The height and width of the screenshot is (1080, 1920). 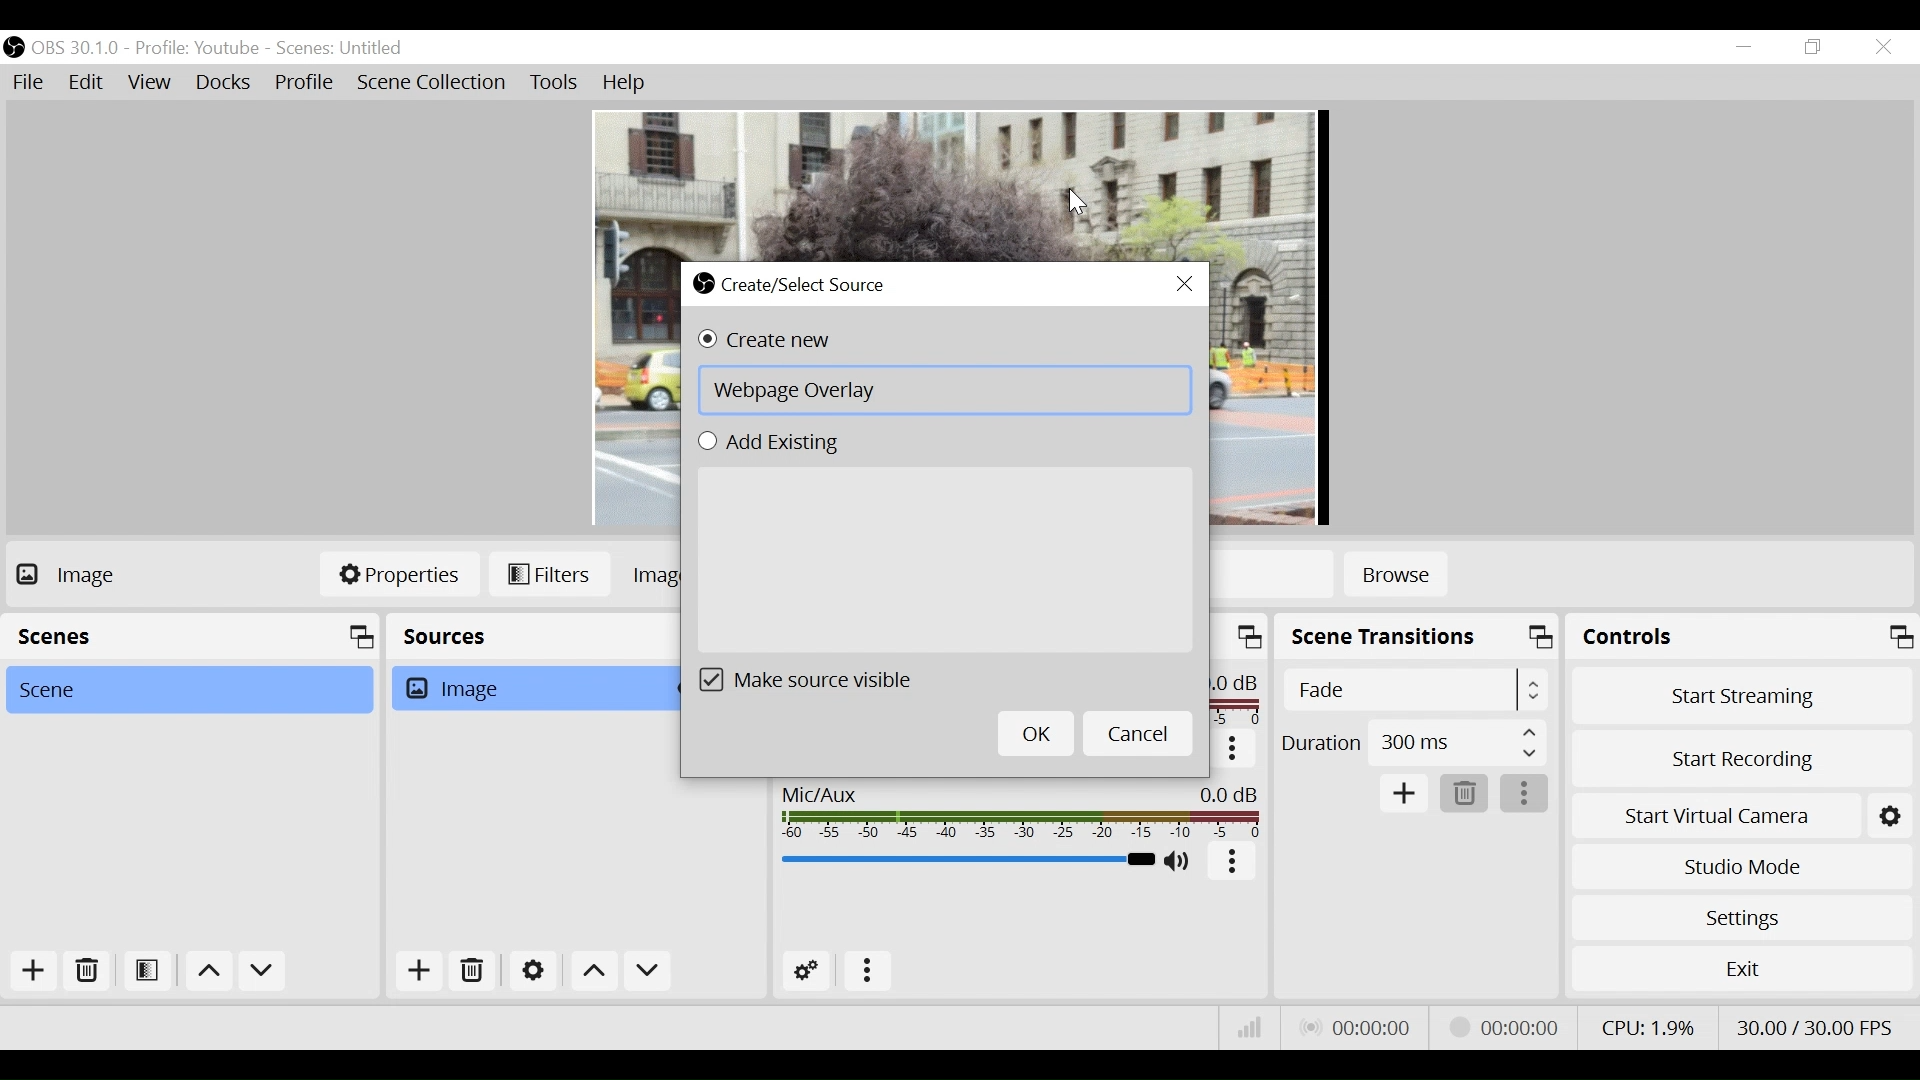 What do you see at coordinates (1232, 750) in the screenshot?
I see `More options` at bounding box center [1232, 750].